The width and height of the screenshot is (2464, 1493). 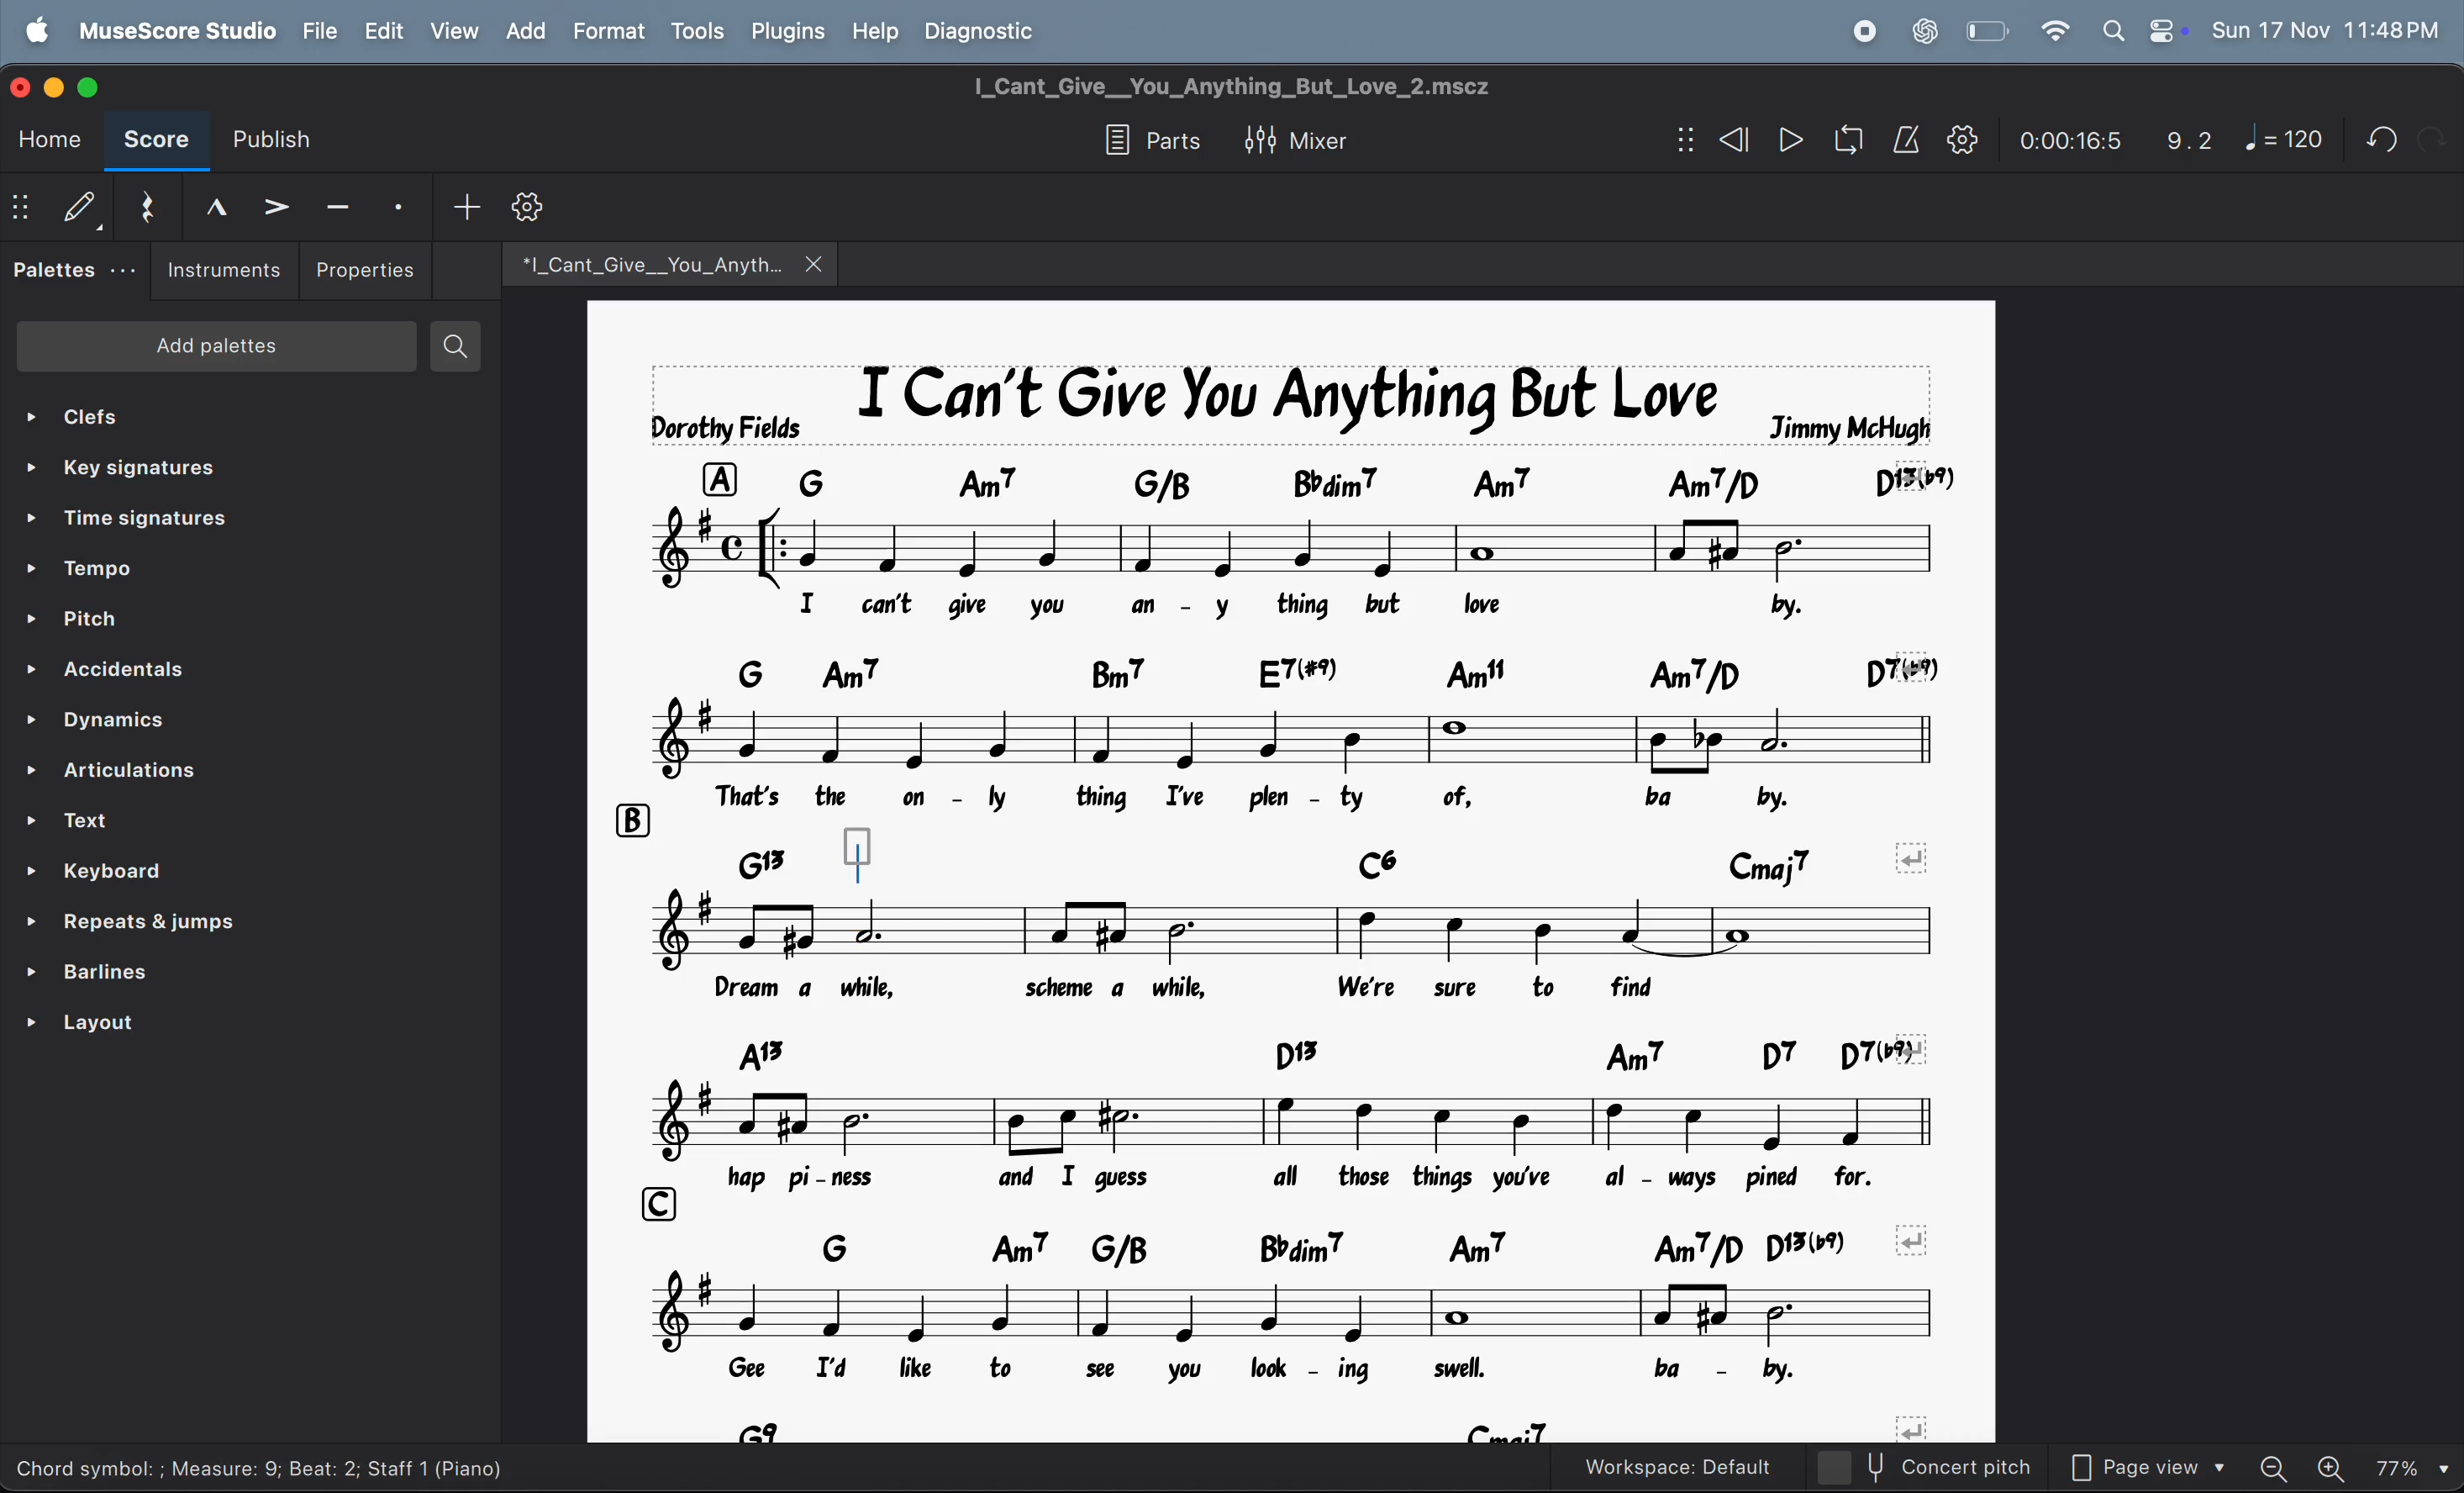 What do you see at coordinates (284, 133) in the screenshot?
I see `publish` at bounding box center [284, 133].